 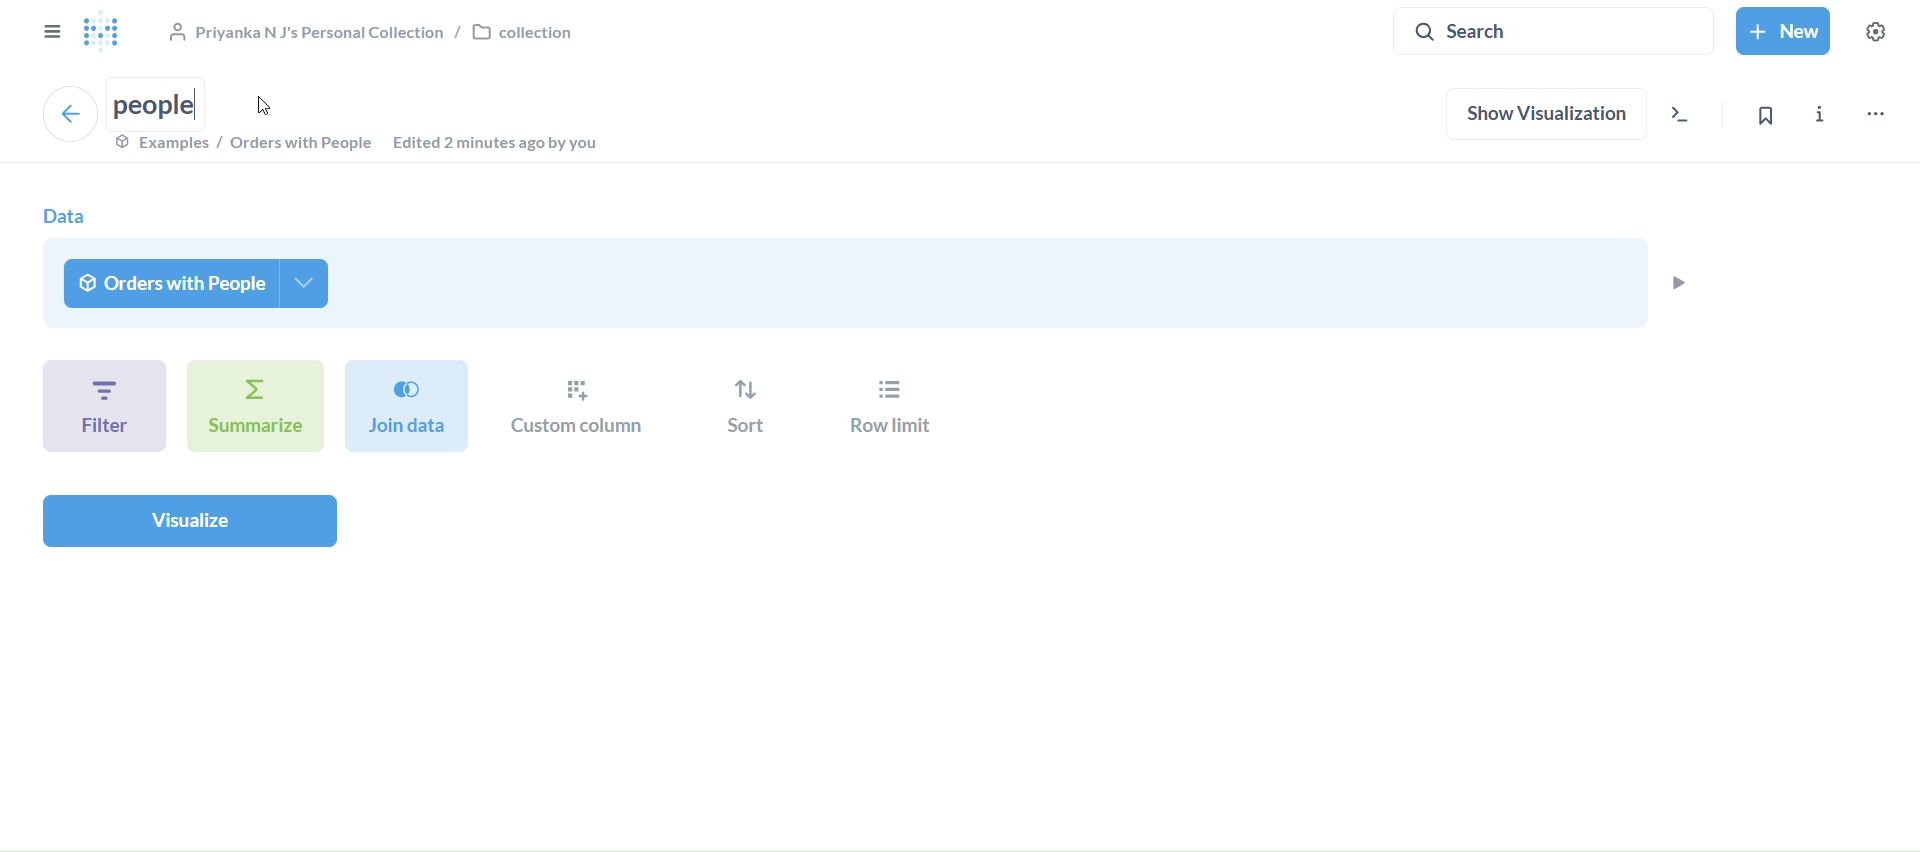 What do you see at coordinates (1554, 29) in the screenshot?
I see `search` at bounding box center [1554, 29].